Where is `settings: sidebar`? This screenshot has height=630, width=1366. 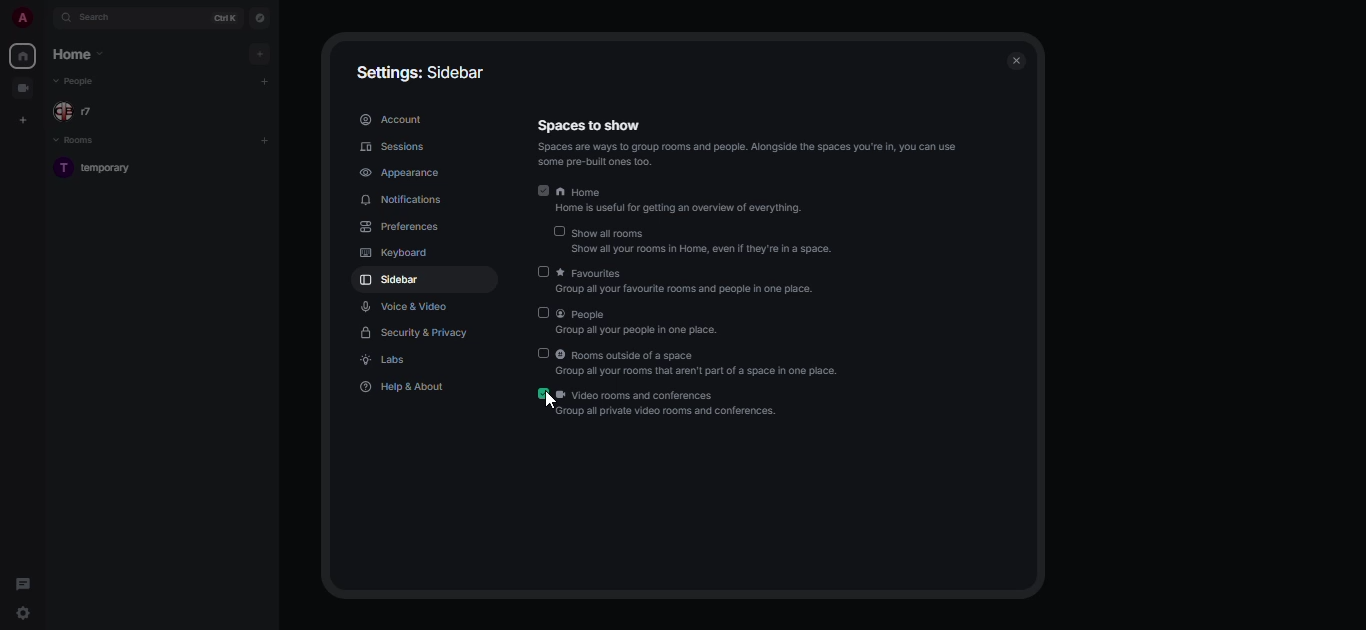
settings: sidebar is located at coordinates (419, 72).